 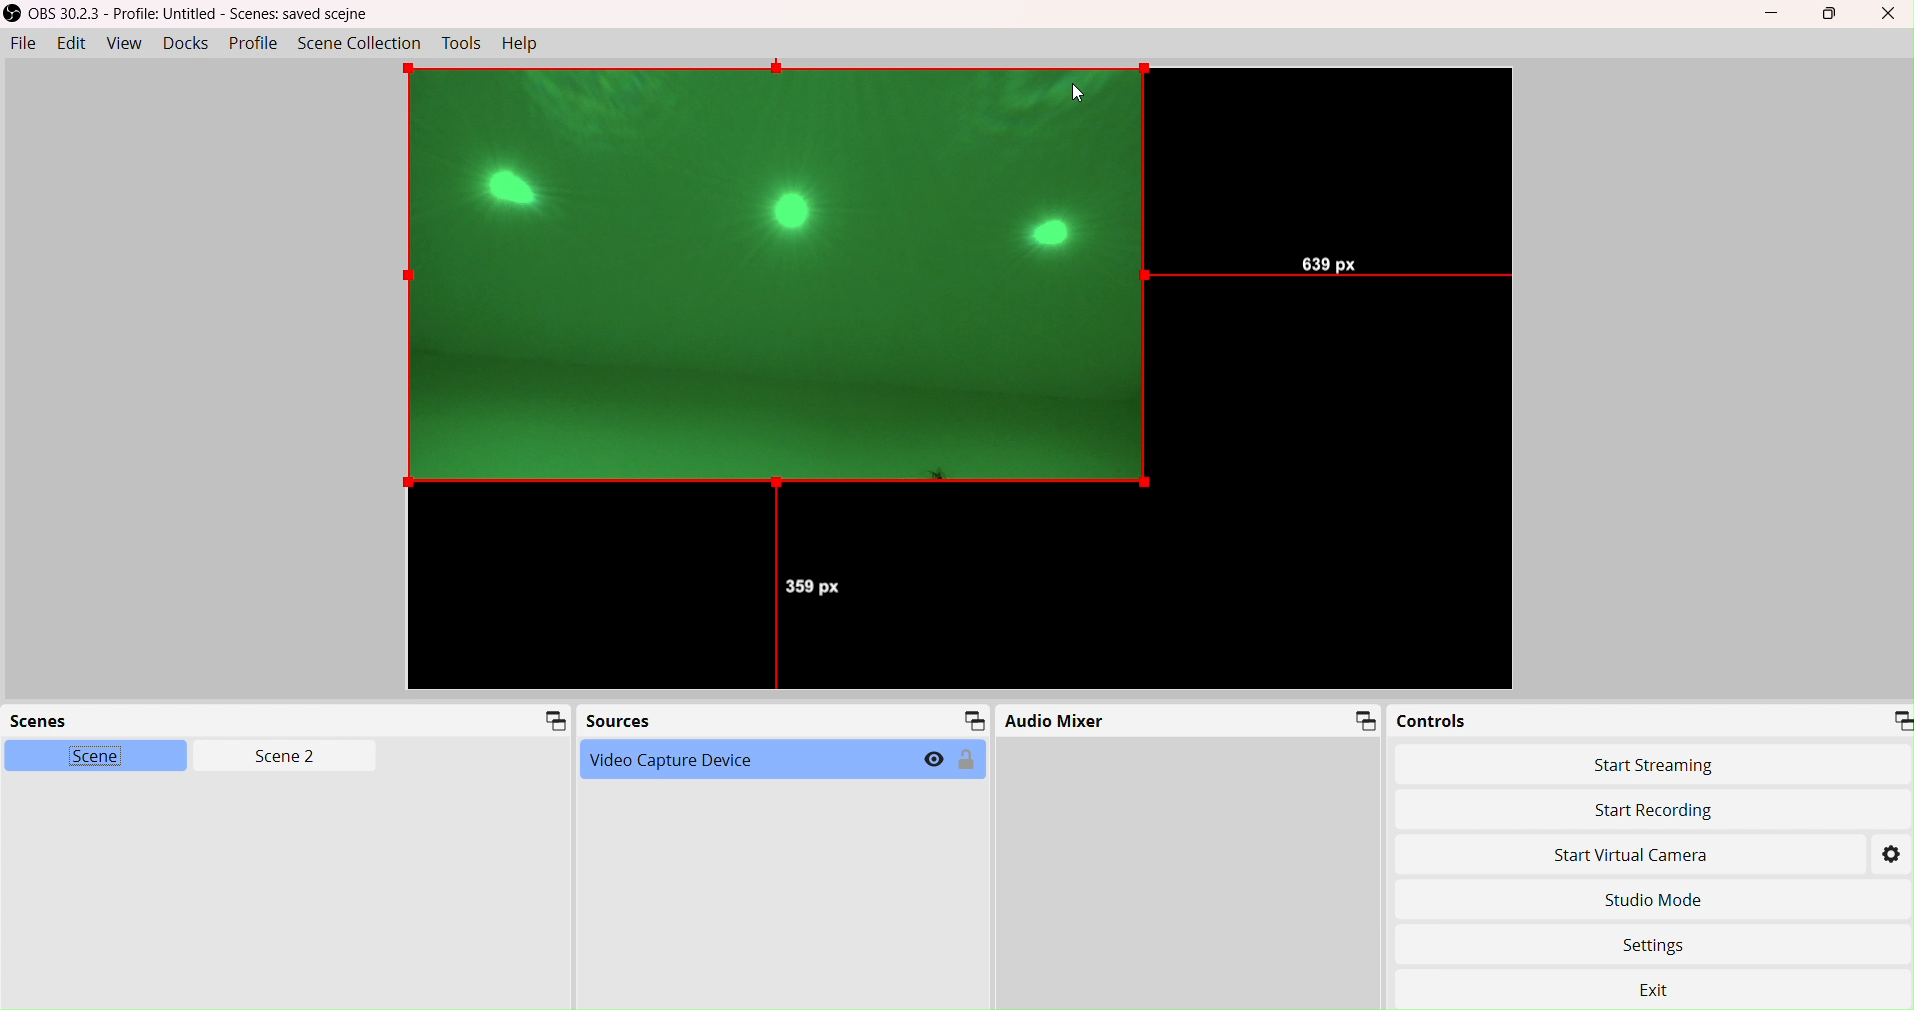 I want to click on box, so click(x=1833, y=15).